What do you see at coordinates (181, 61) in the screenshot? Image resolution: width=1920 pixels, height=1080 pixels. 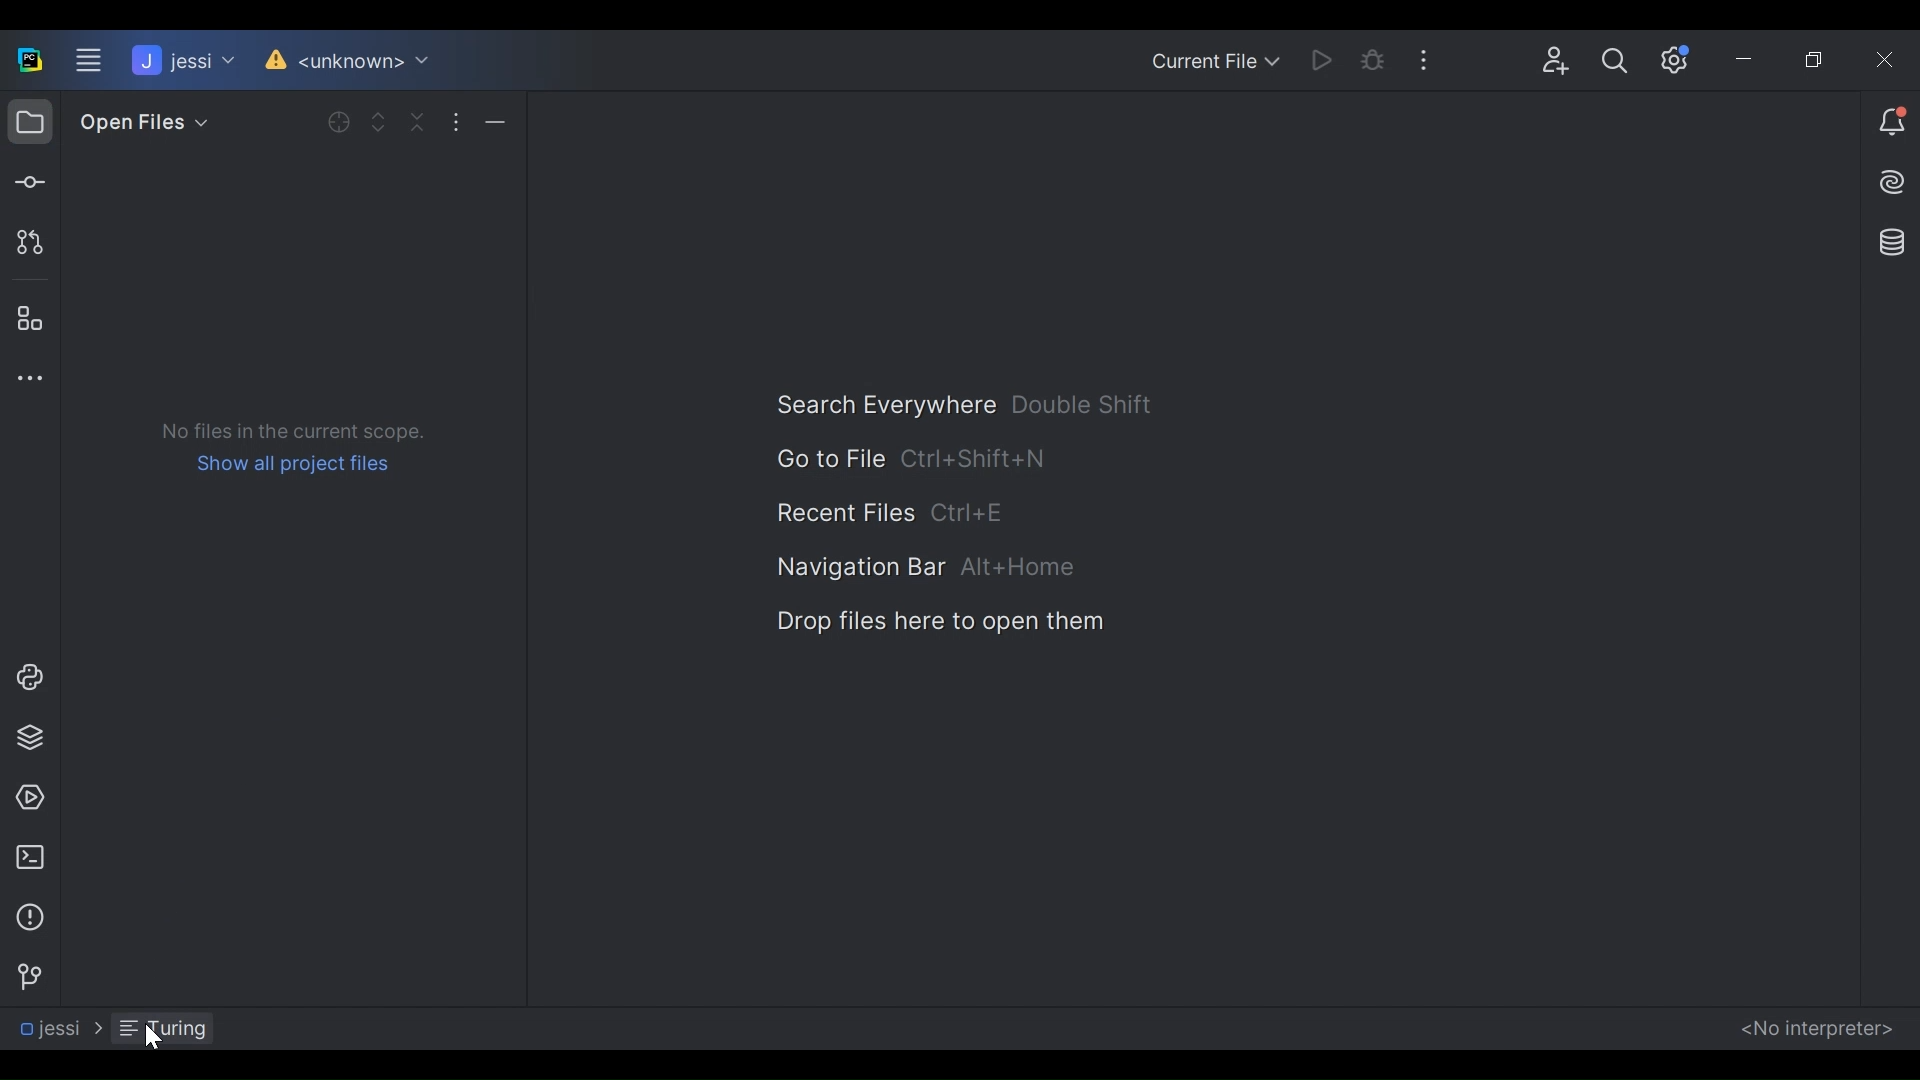 I see `Project Name` at bounding box center [181, 61].